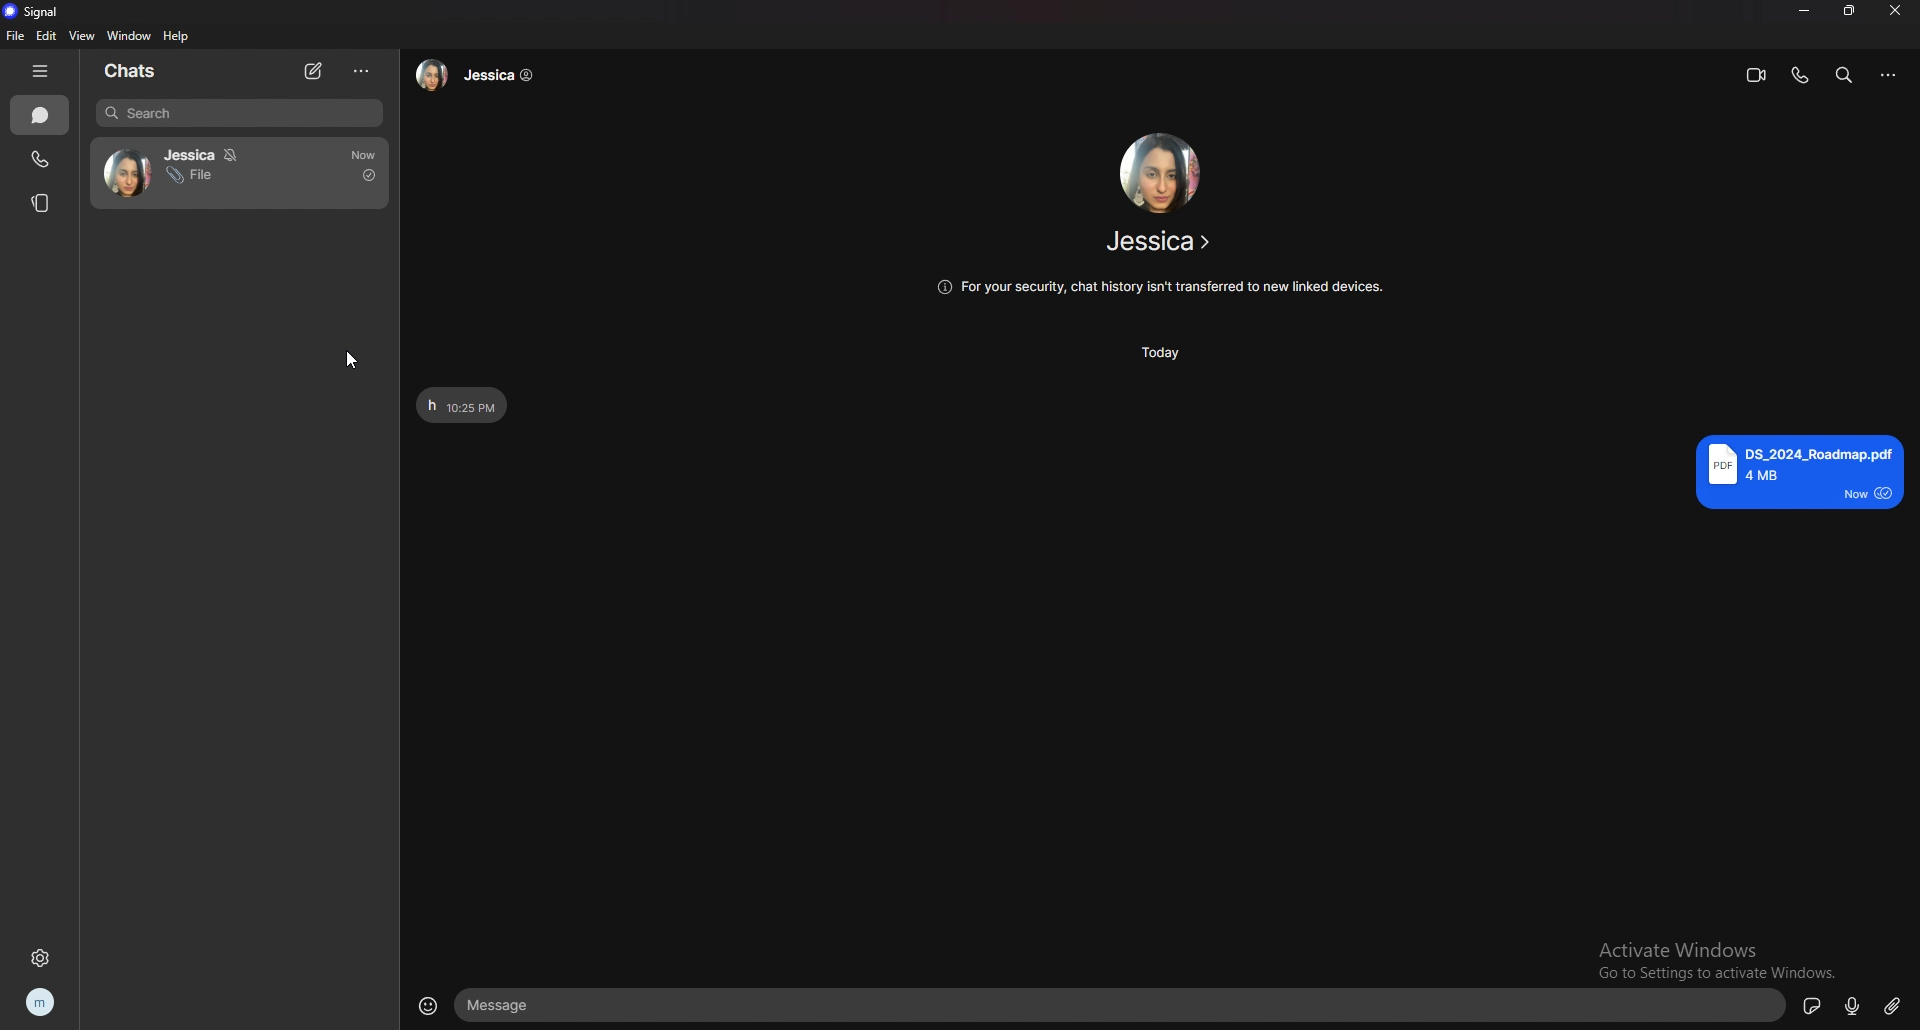 This screenshot has height=1030, width=1920. I want to click on search messages, so click(1844, 74).